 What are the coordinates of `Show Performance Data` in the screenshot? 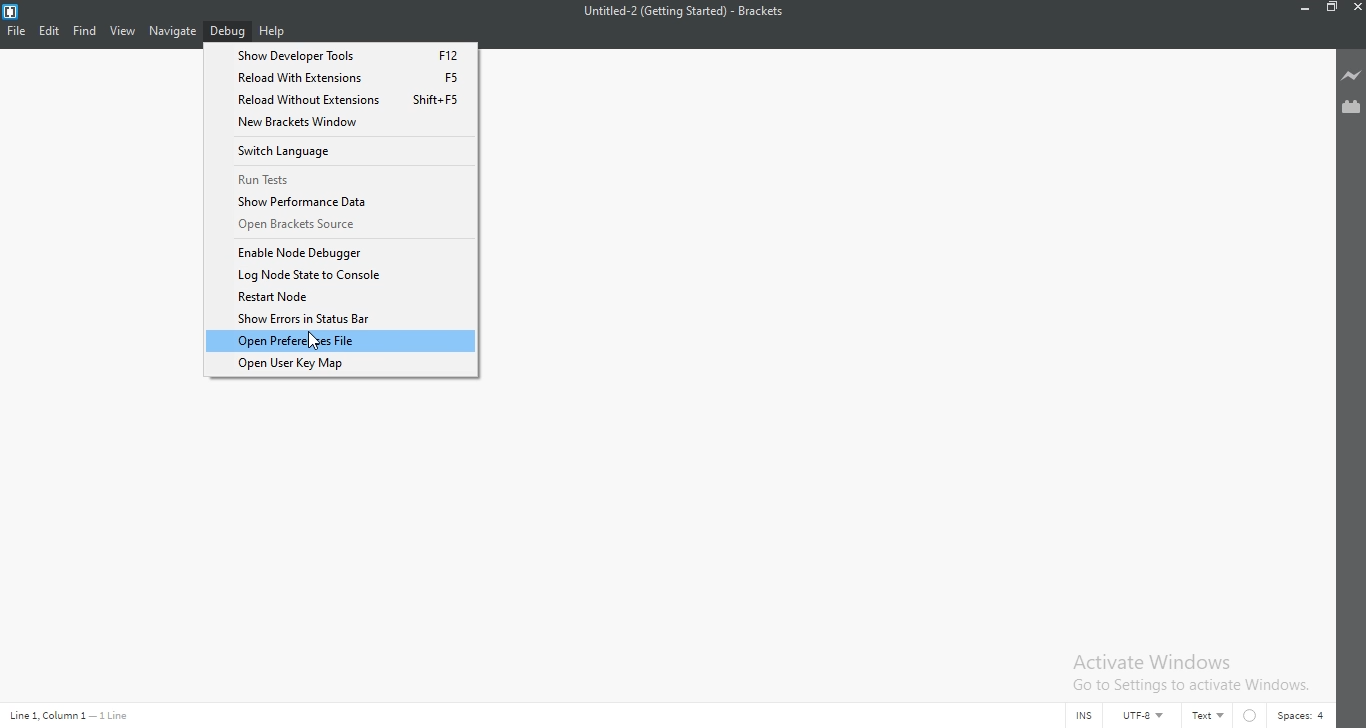 It's located at (342, 202).